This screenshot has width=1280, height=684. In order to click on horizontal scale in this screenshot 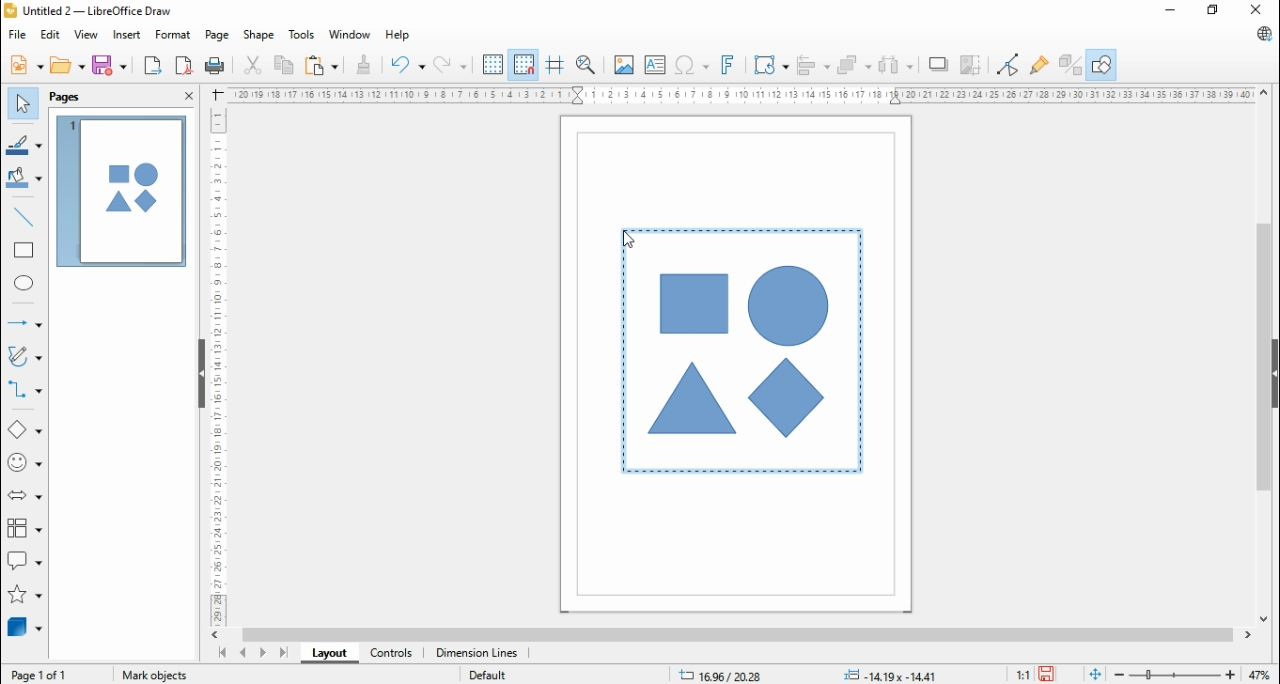, I will do `click(744, 94)`.